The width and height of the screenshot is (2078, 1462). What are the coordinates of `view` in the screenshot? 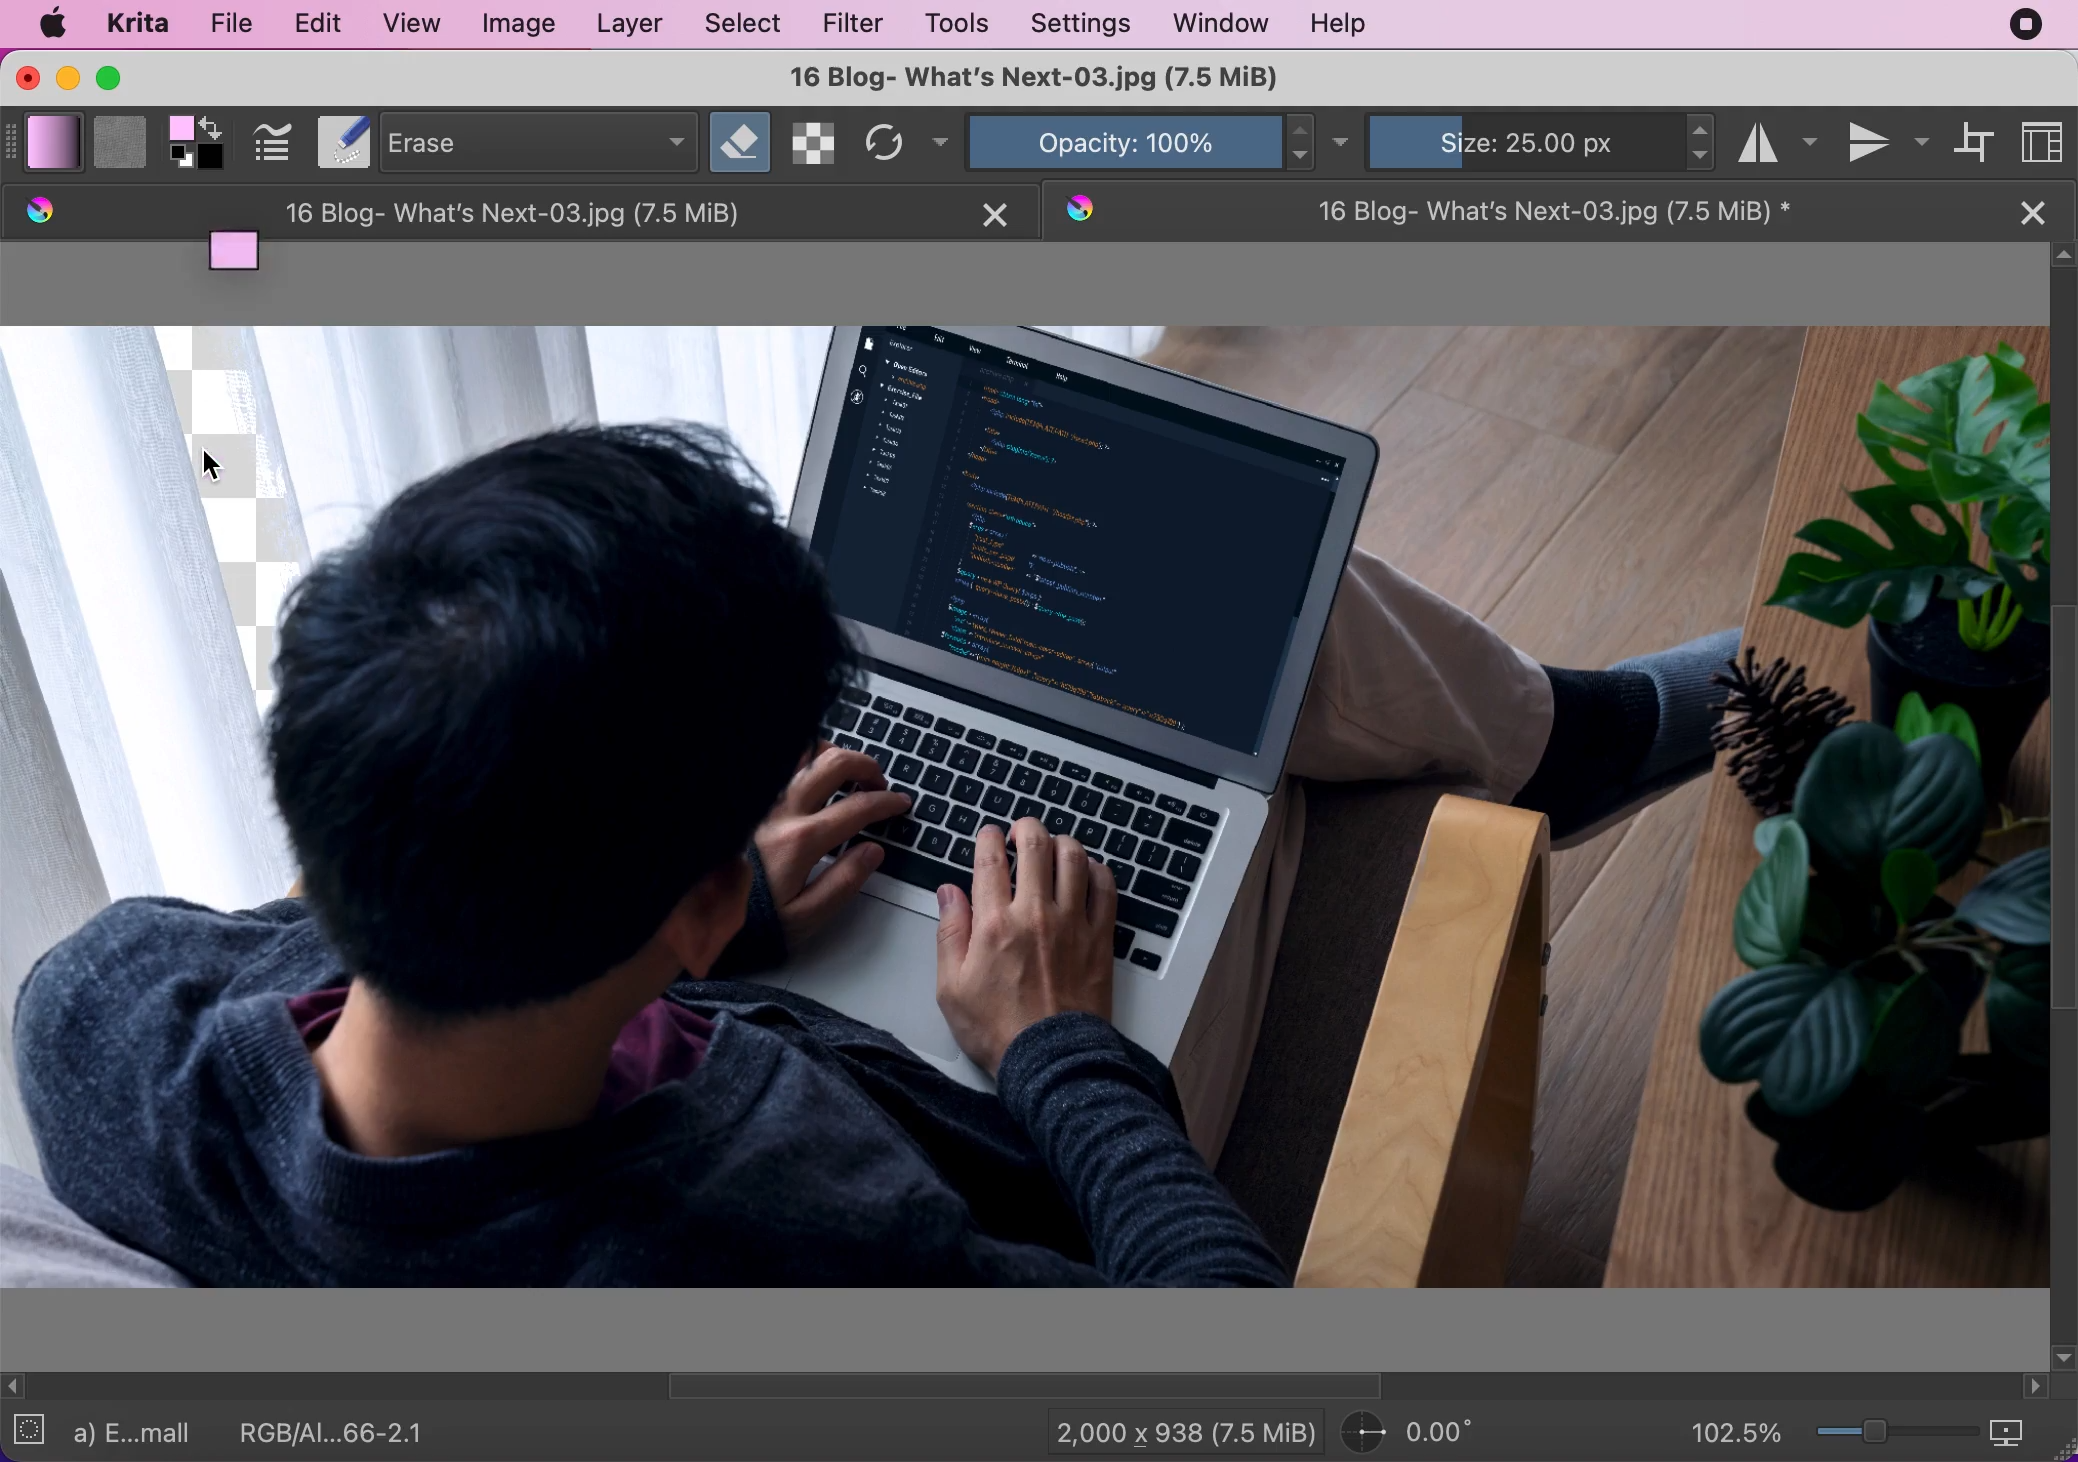 It's located at (414, 22).